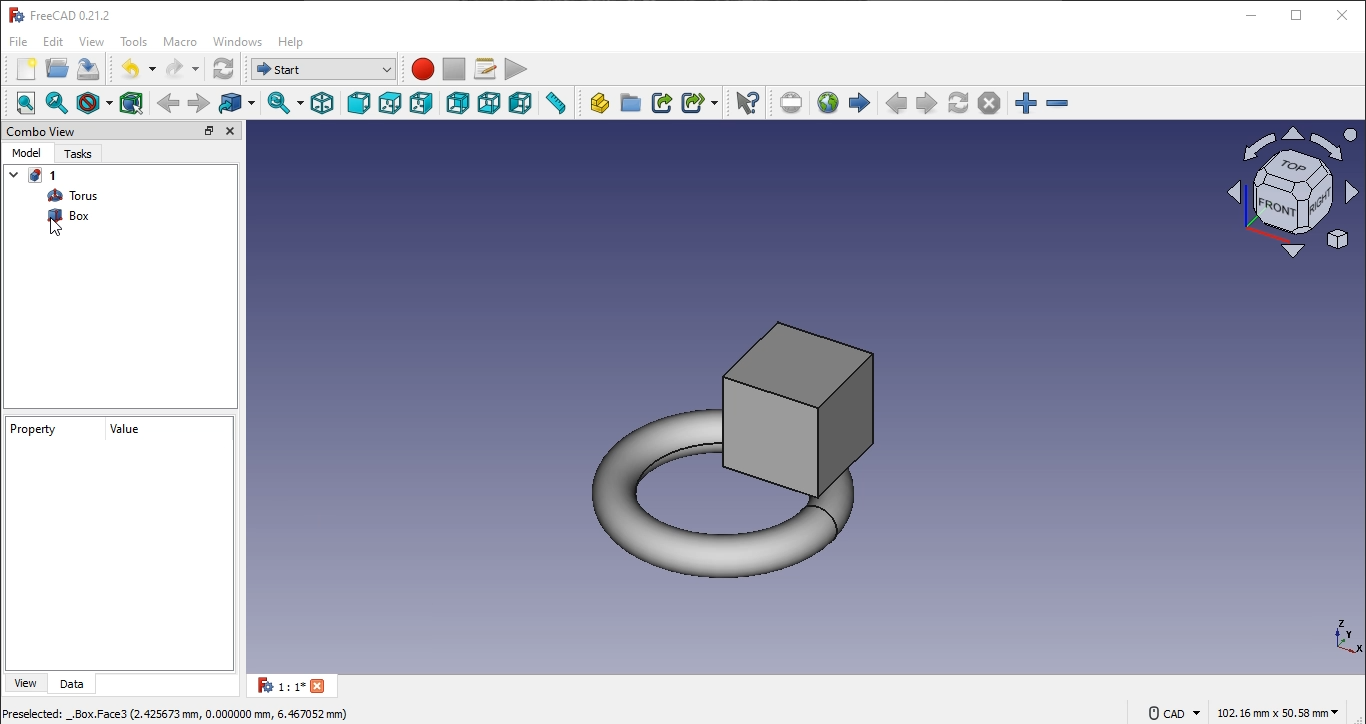 The height and width of the screenshot is (724, 1366). Describe the element at coordinates (72, 685) in the screenshot. I see `data` at that location.